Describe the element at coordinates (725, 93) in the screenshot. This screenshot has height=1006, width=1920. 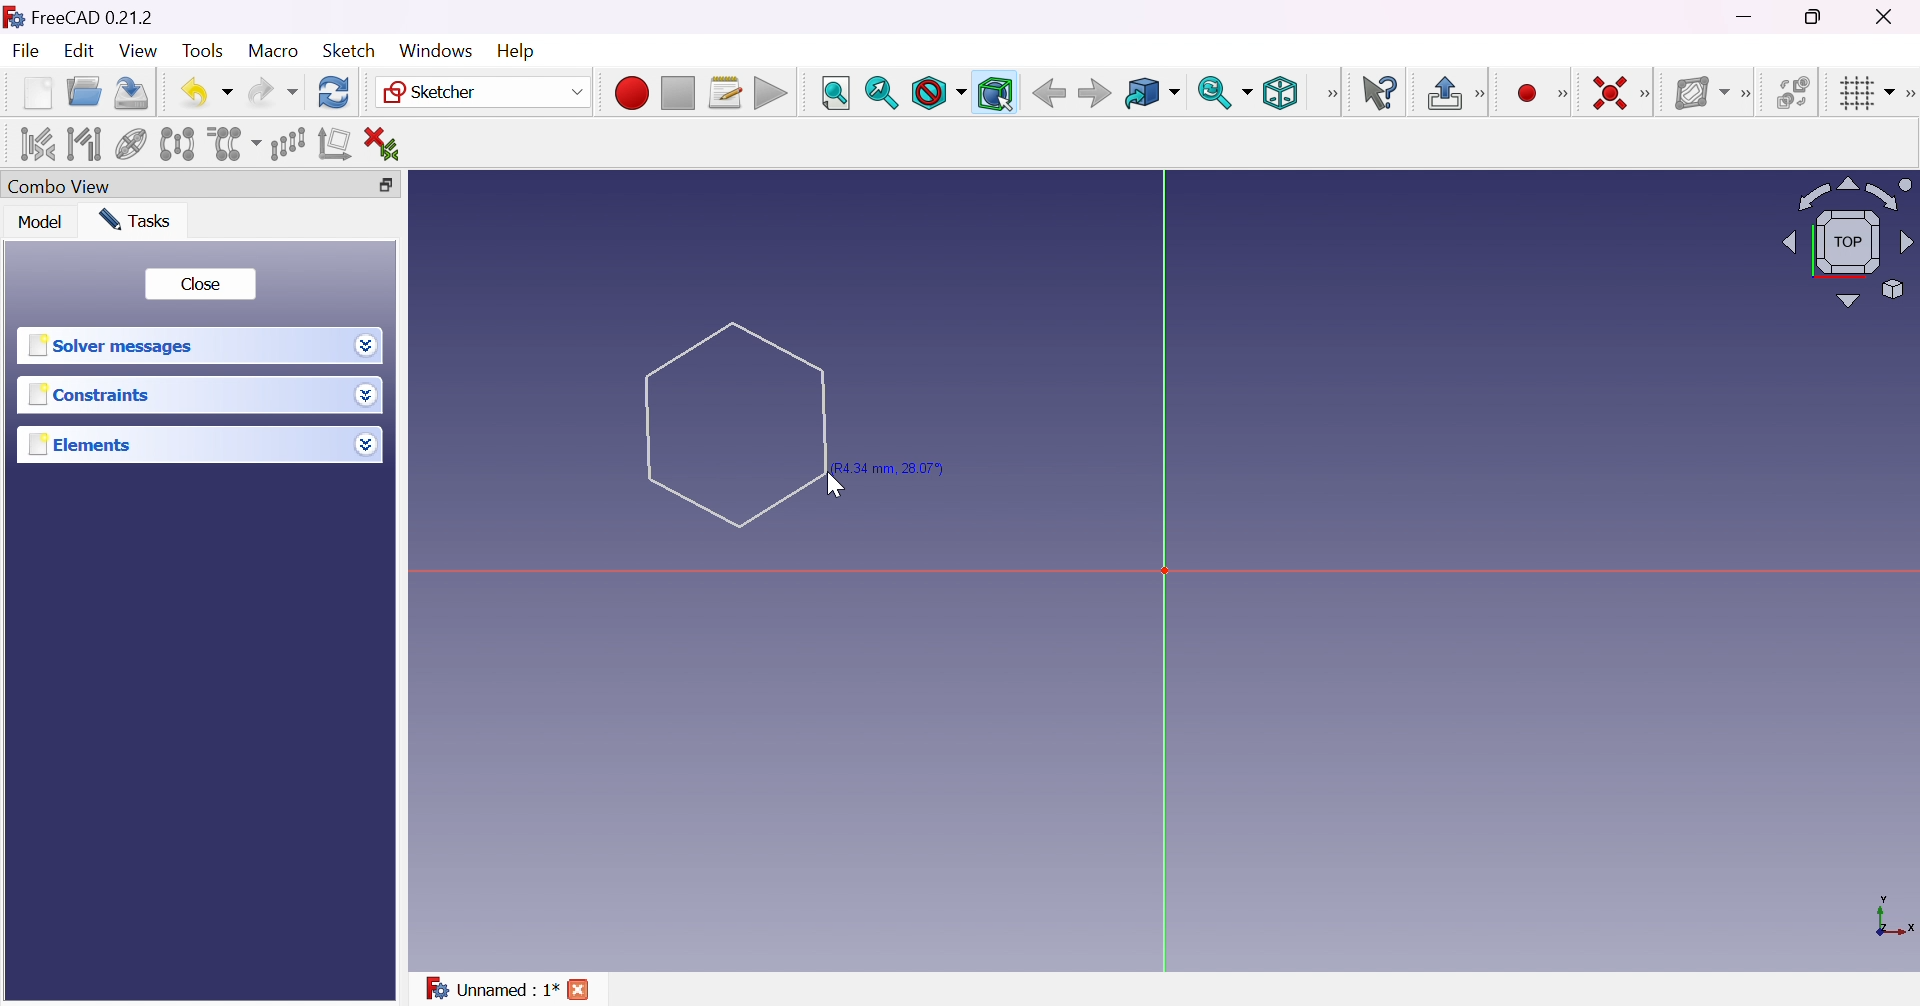
I see `Macros...` at that location.